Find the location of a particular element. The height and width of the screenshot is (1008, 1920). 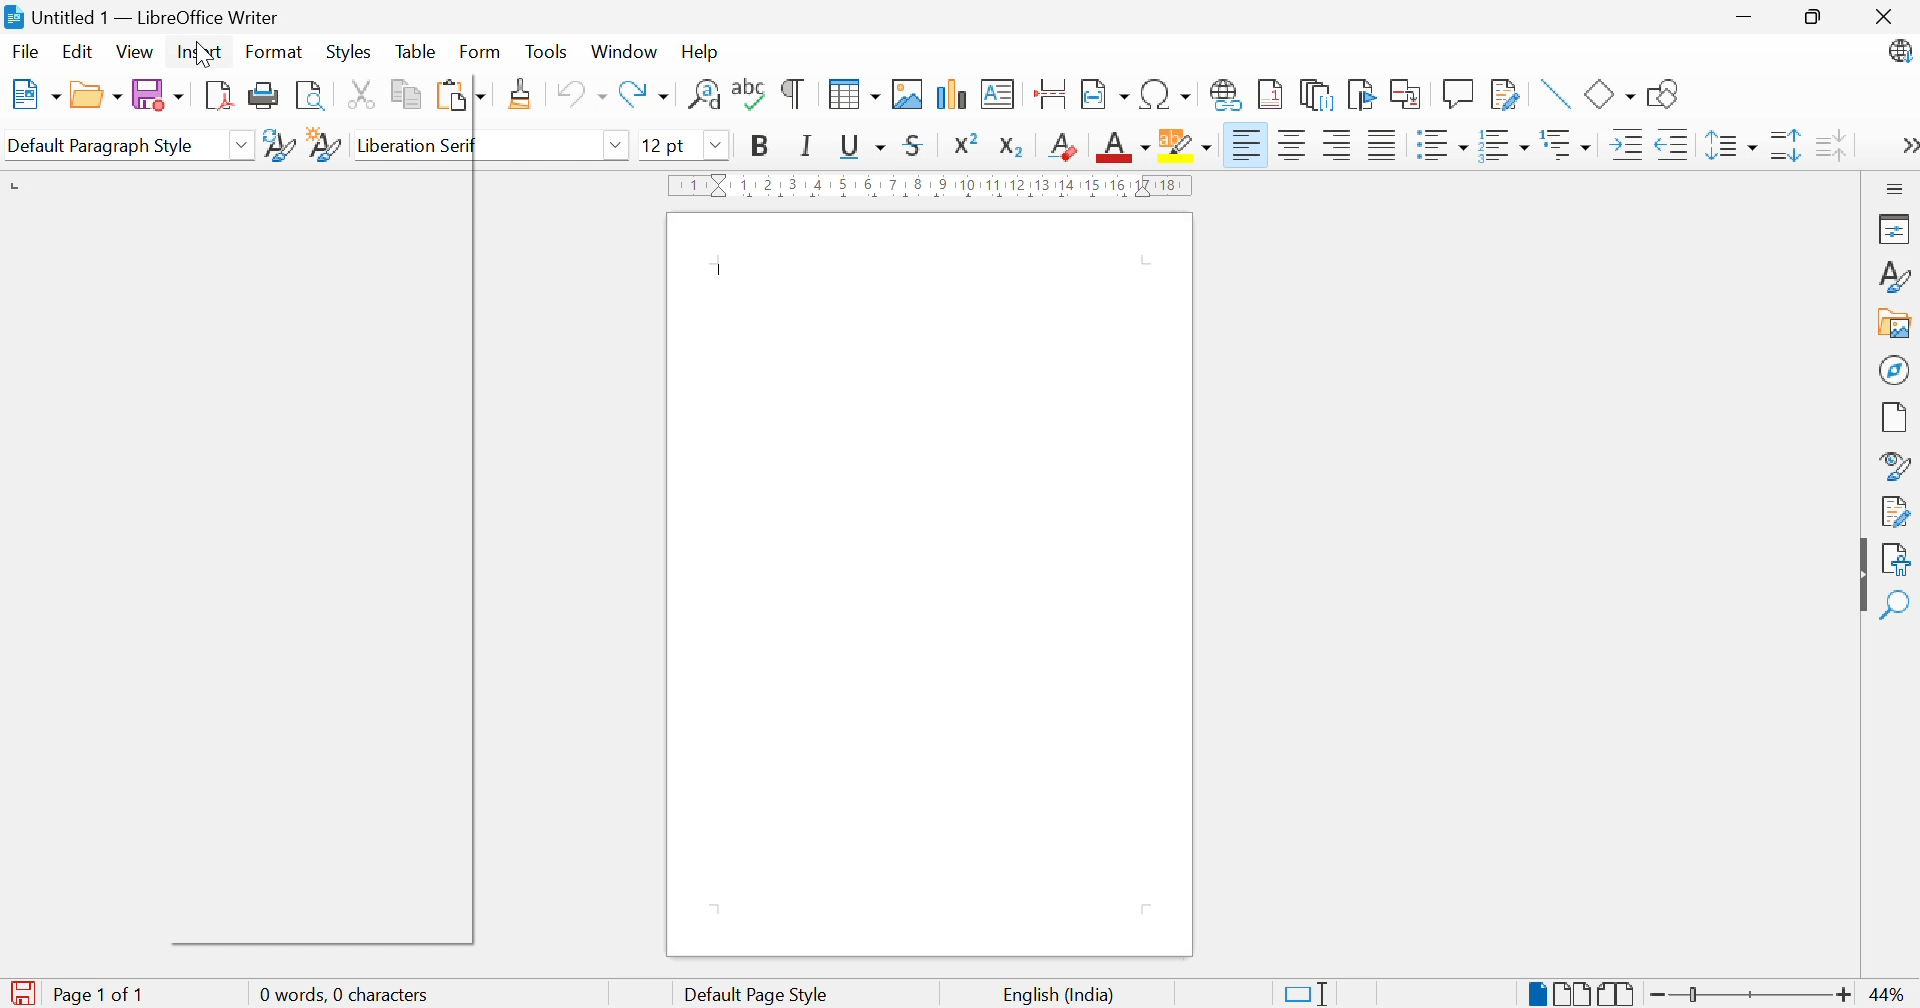

Sidebar settings is located at coordinates (1899, 187).